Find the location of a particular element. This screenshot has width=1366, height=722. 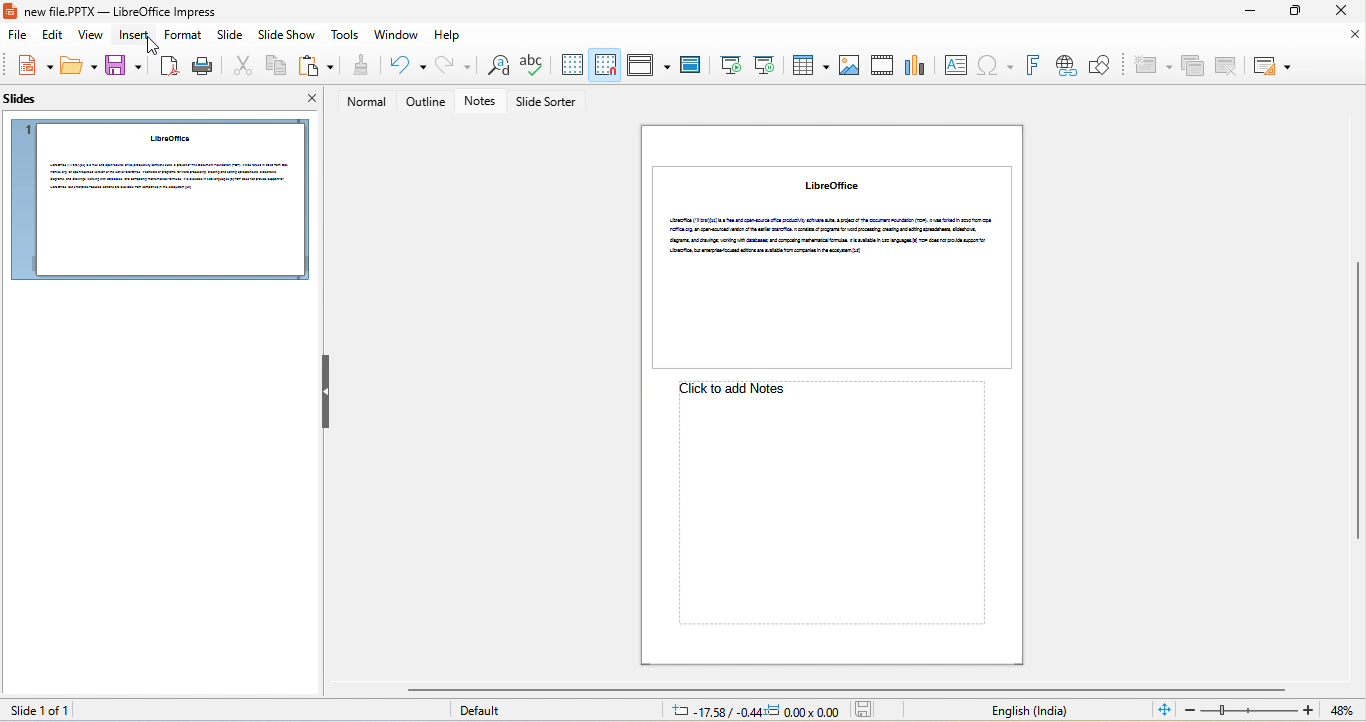

new is located at coordinates (30, 66).